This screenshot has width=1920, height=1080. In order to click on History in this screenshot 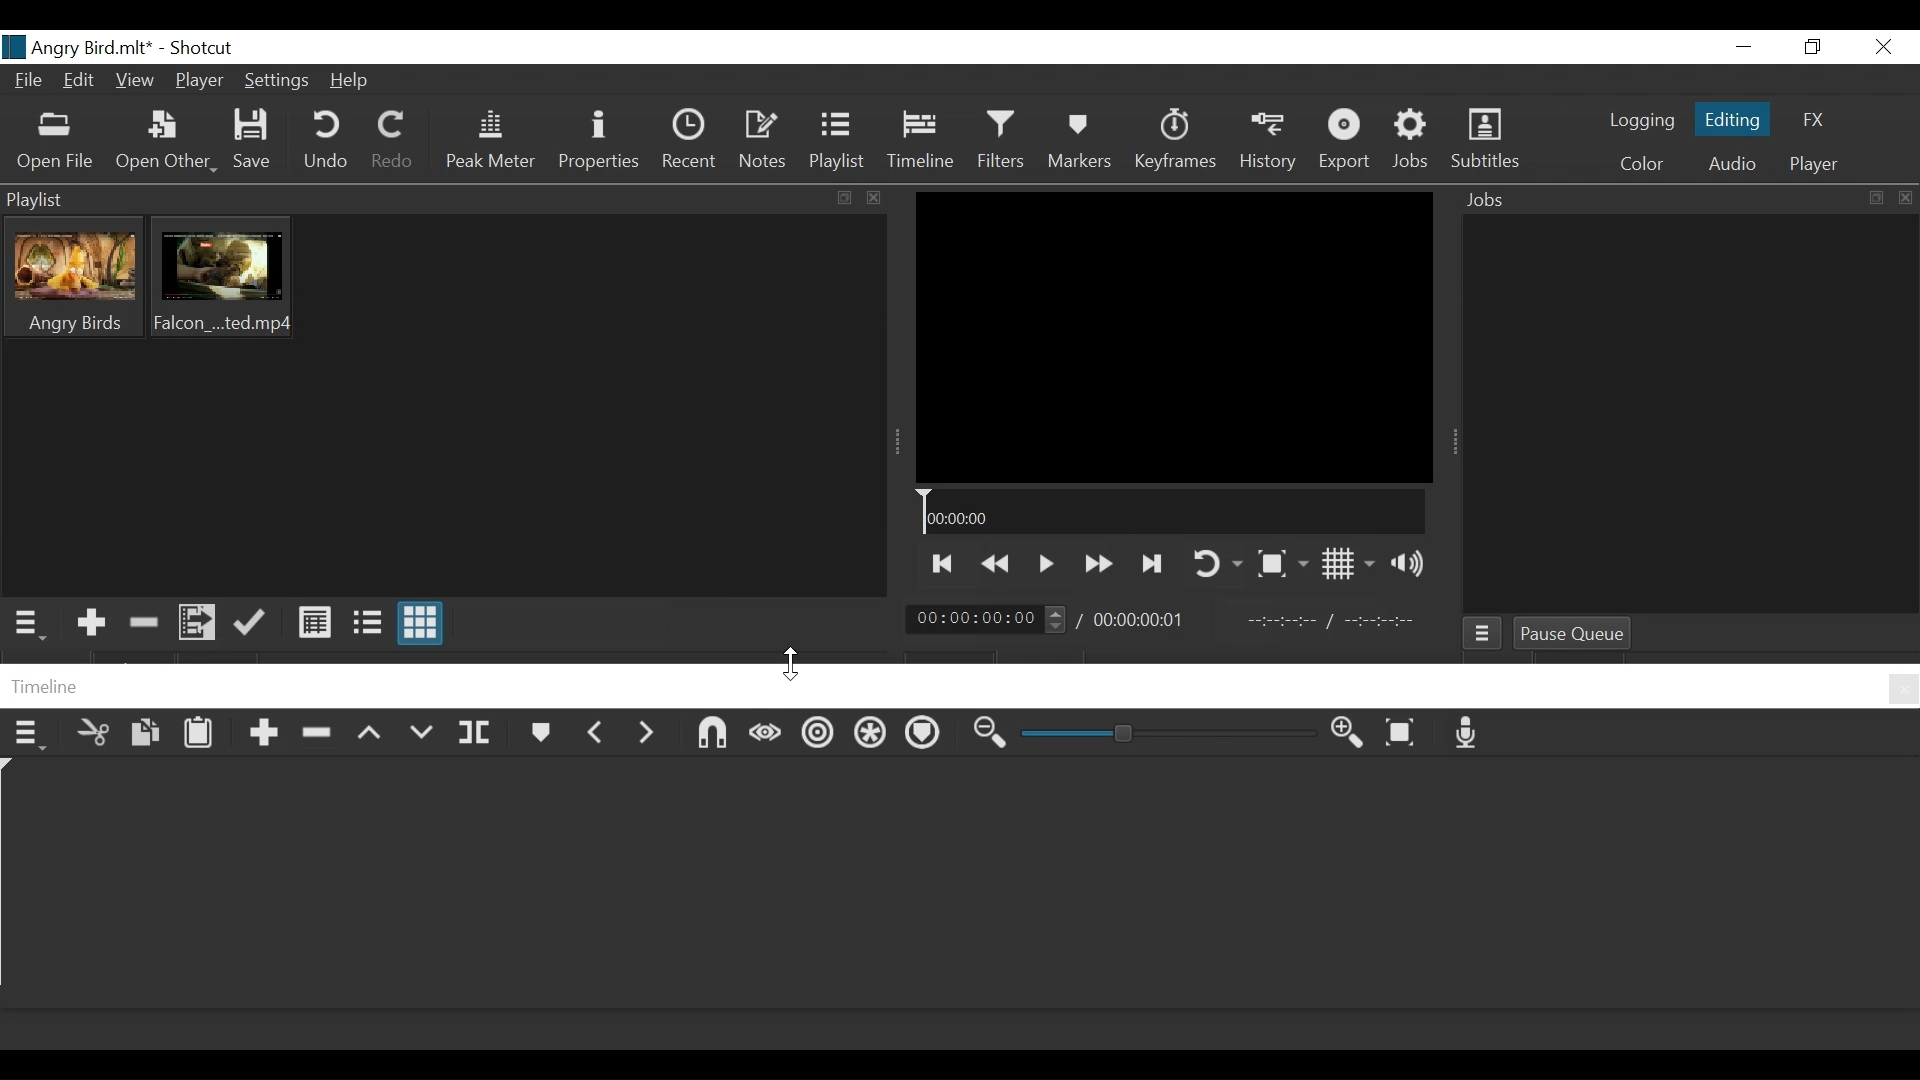, I will do `click(1267, 140)`.